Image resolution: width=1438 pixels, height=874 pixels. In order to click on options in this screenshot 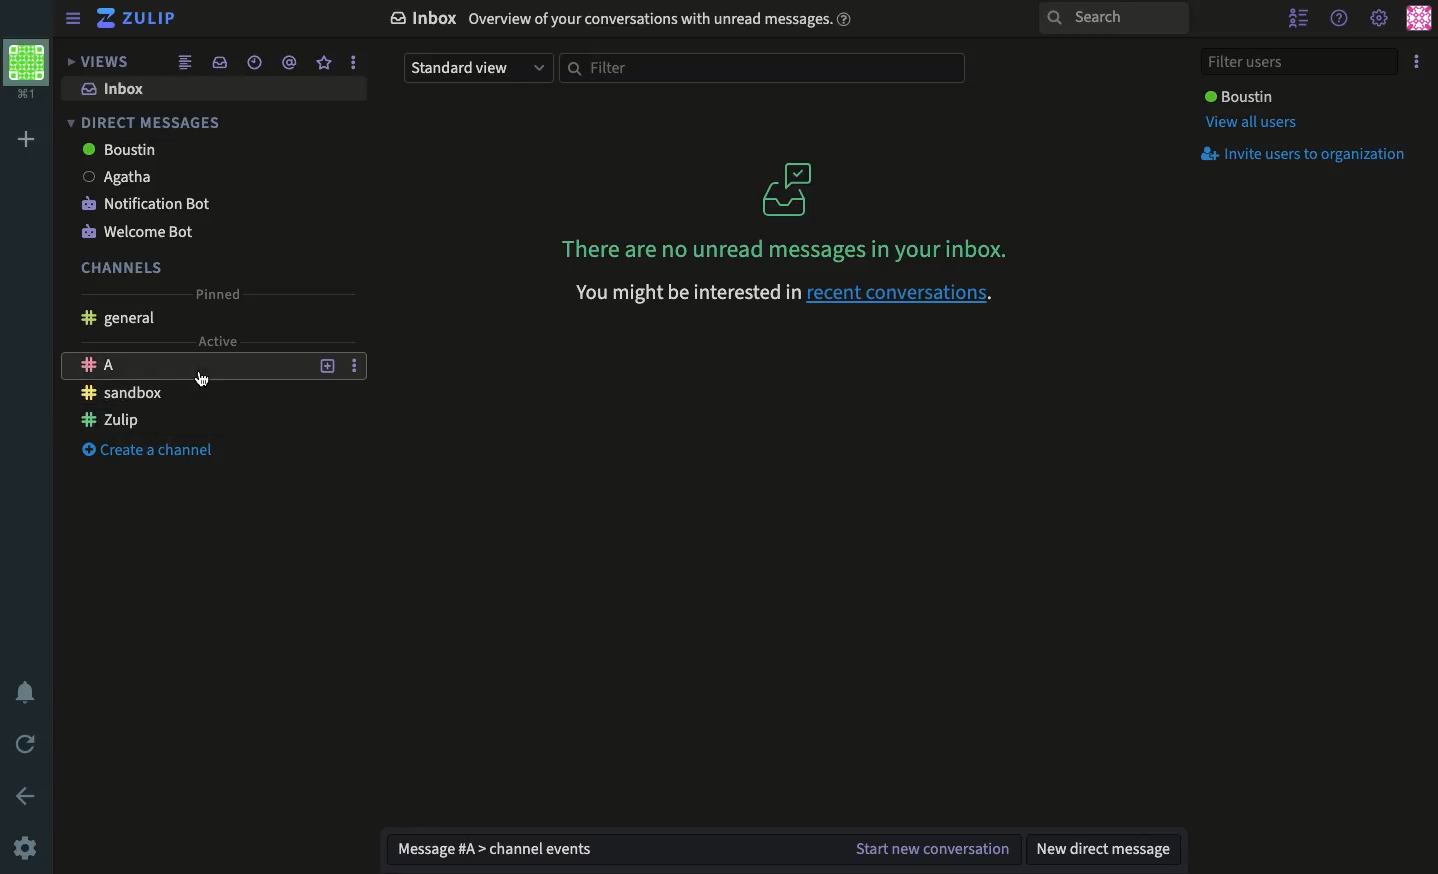, I will do `click(353, 364)`.